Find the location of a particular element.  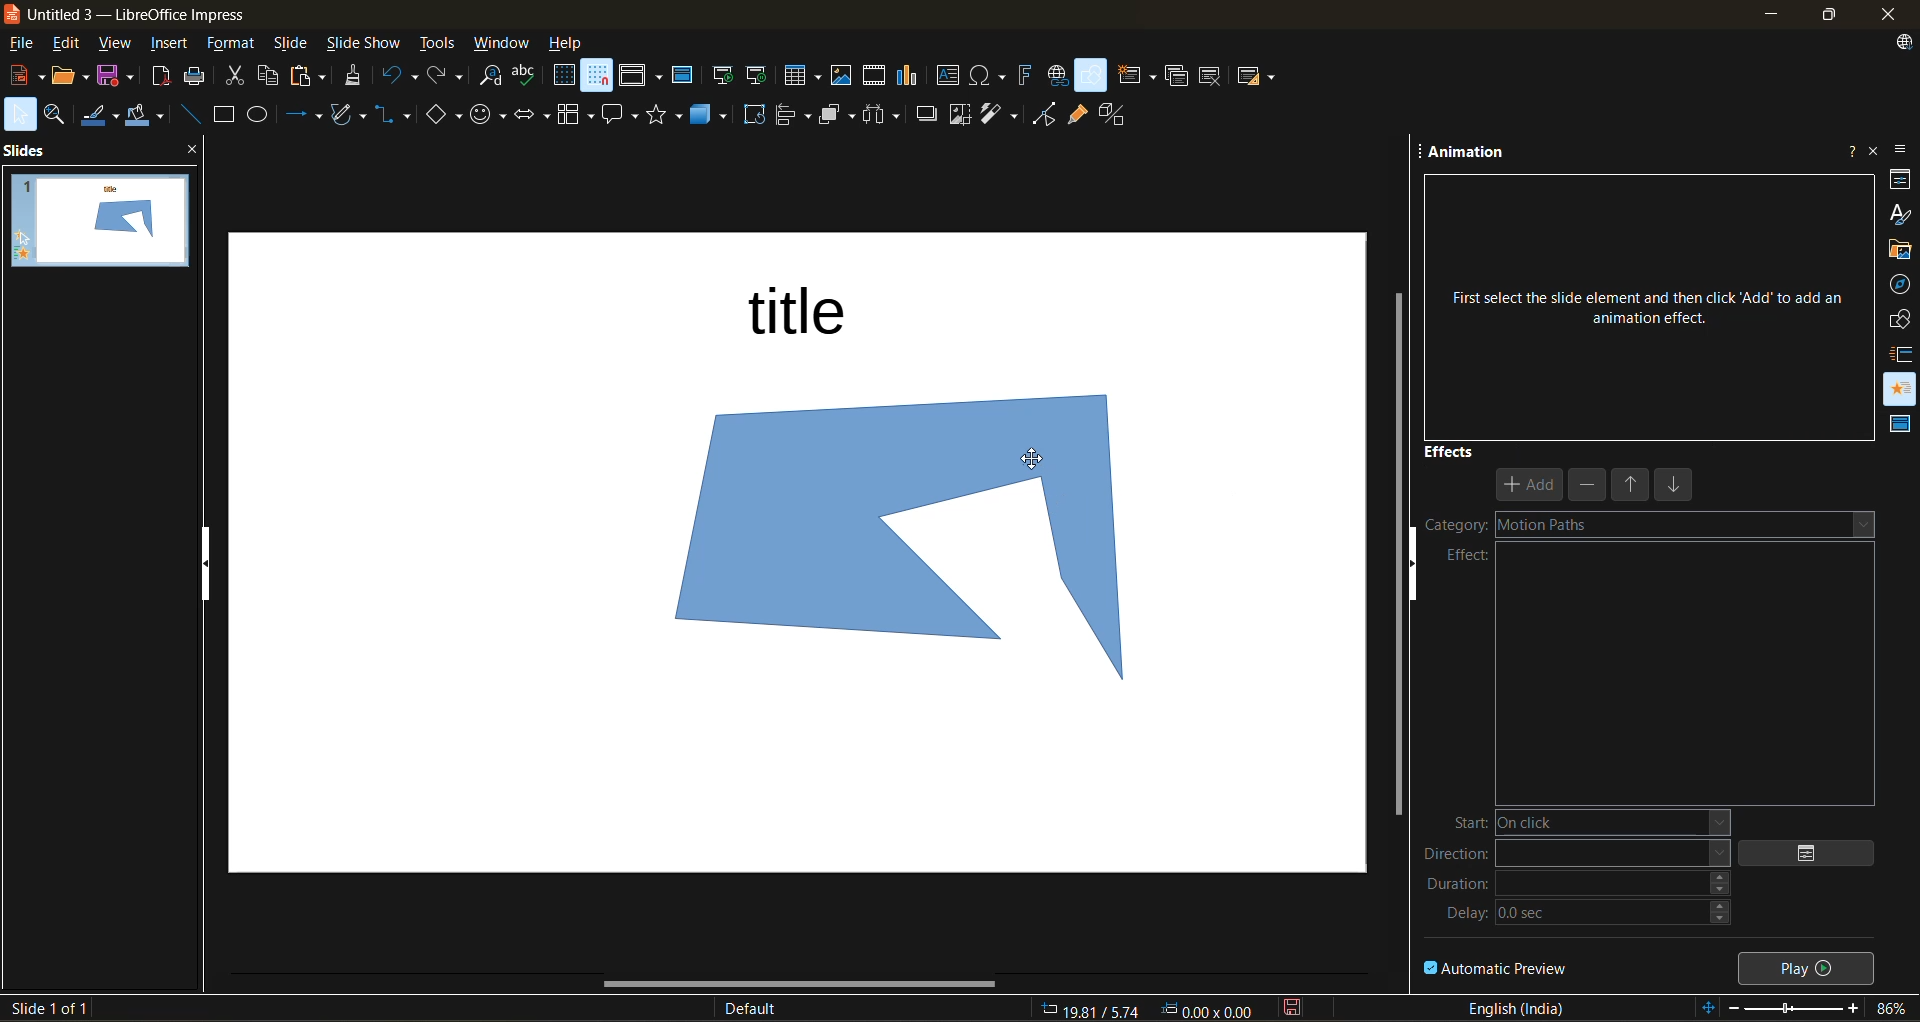

slides is located at coordinates (31, 150).